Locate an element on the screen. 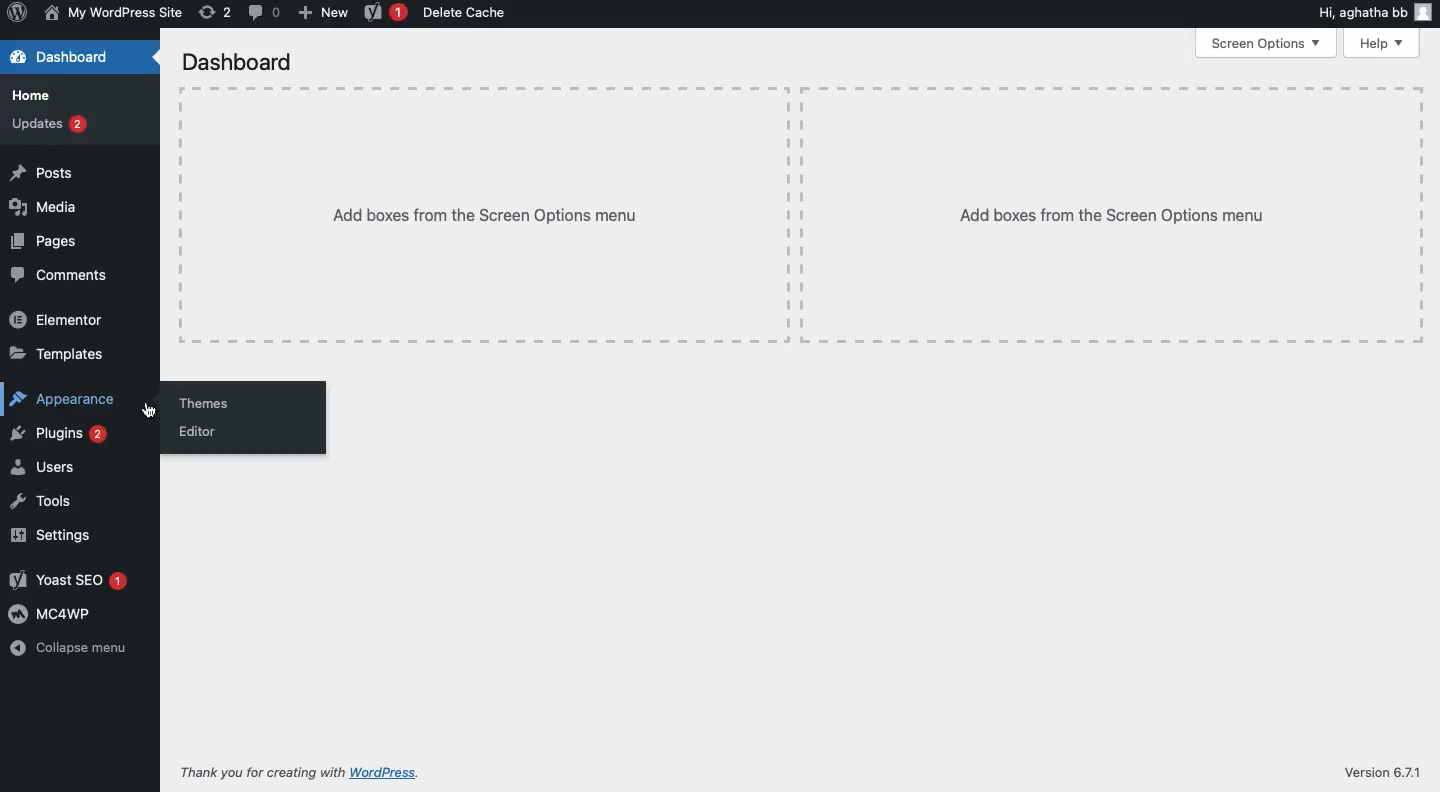 The image size is (1440, 792). WordPress is located at coordinates (413, 773).